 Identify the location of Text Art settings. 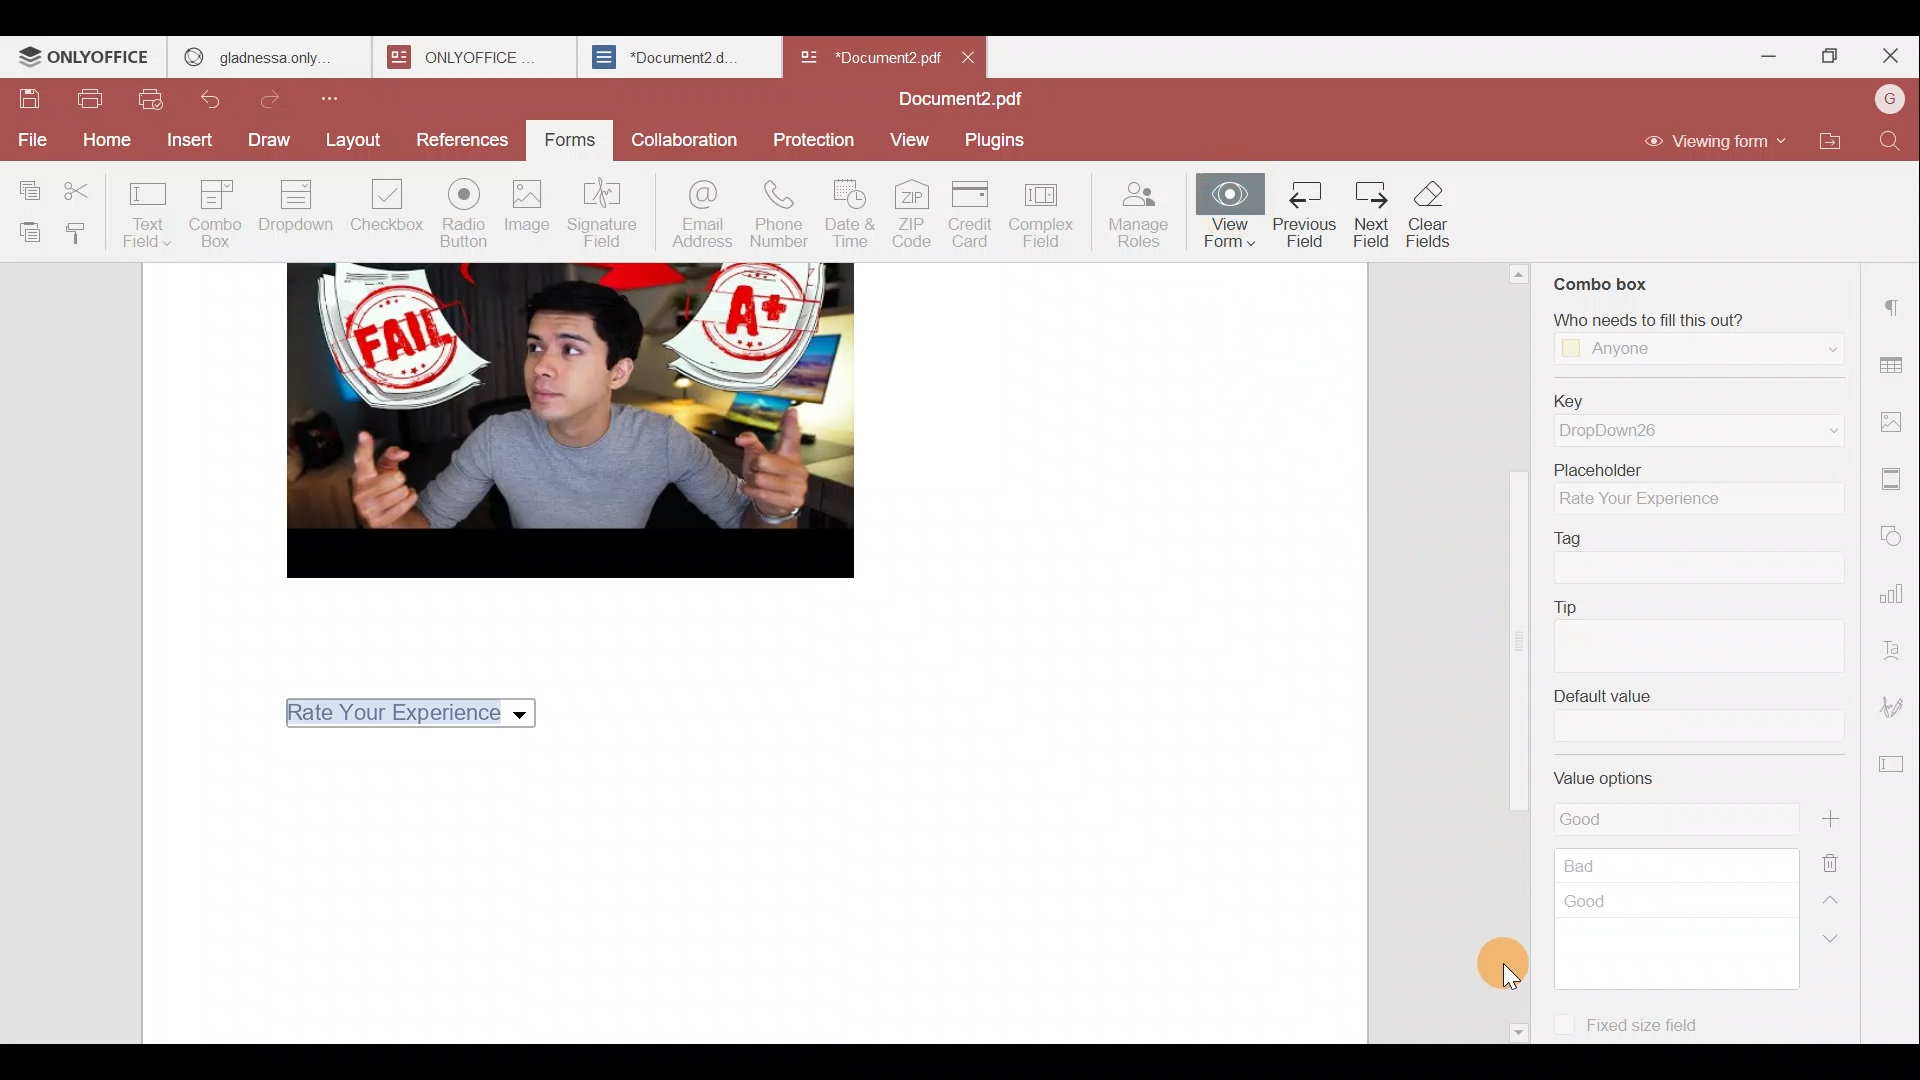
(1896, 648).